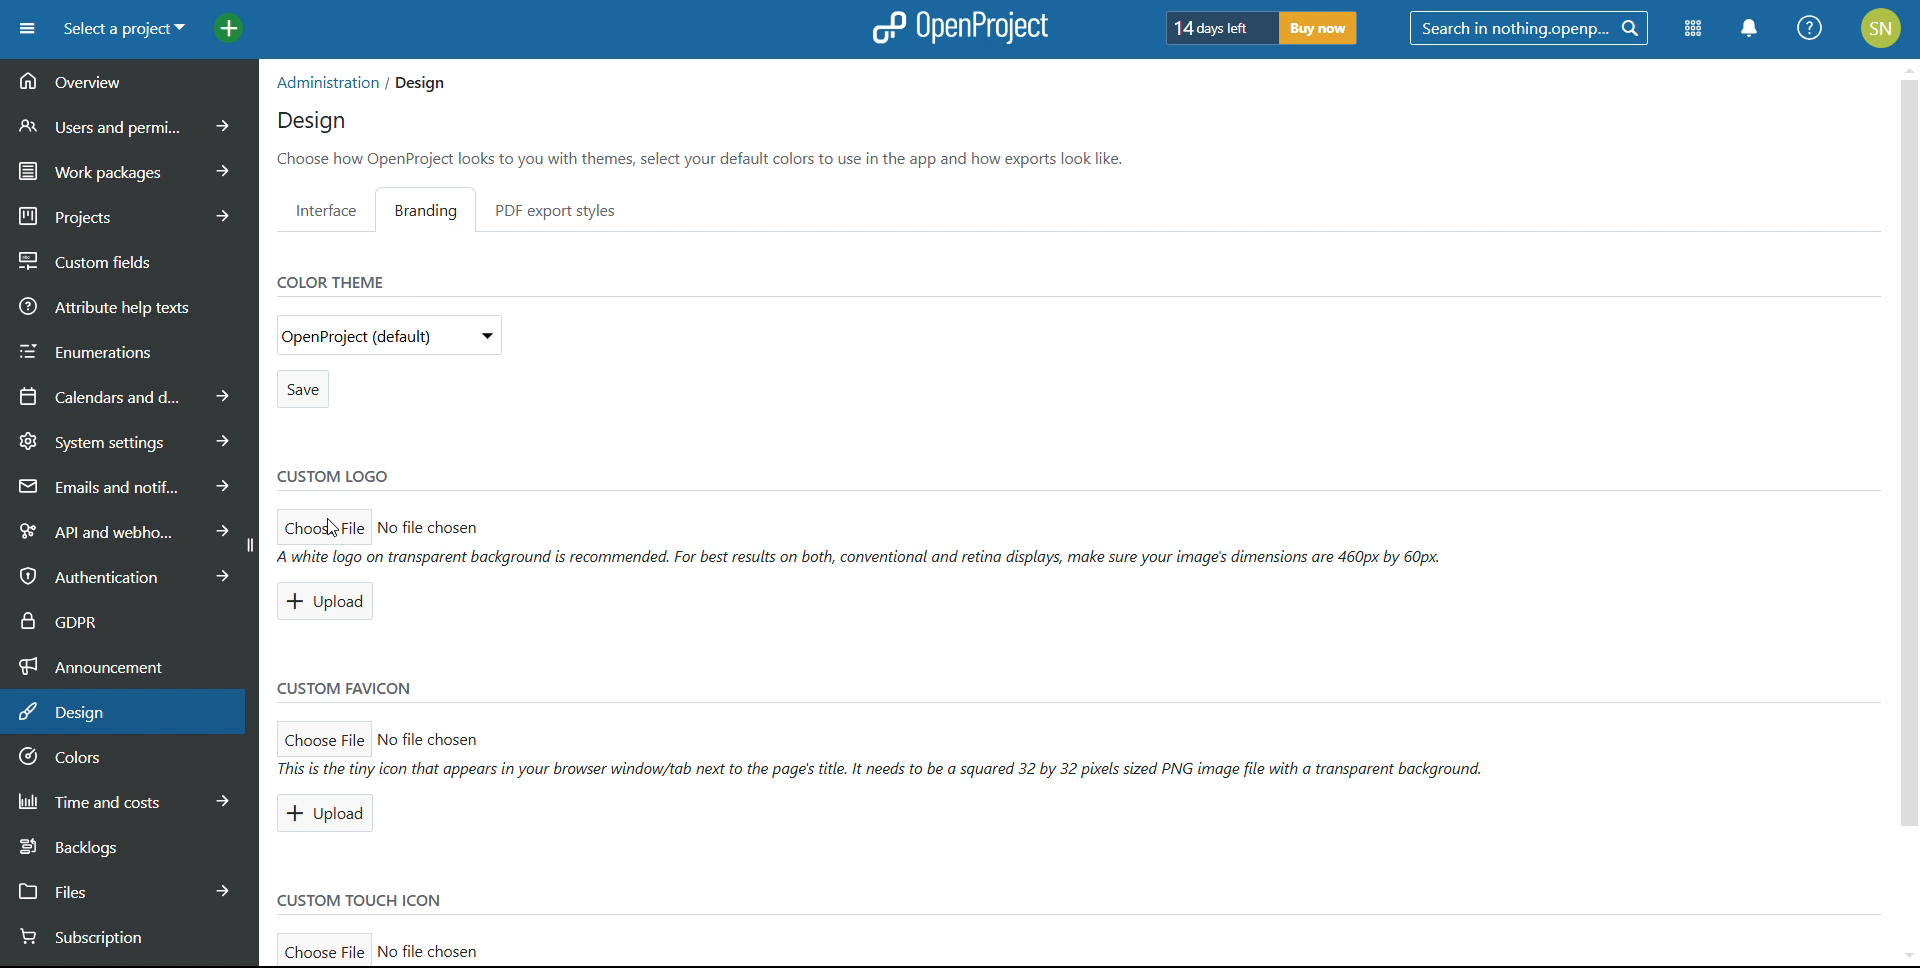 The image size is (1920, 968). What do you see at coordinates (442, 948) in the screenshot?
I see `No file chosen` at bounding box center [442, 948].